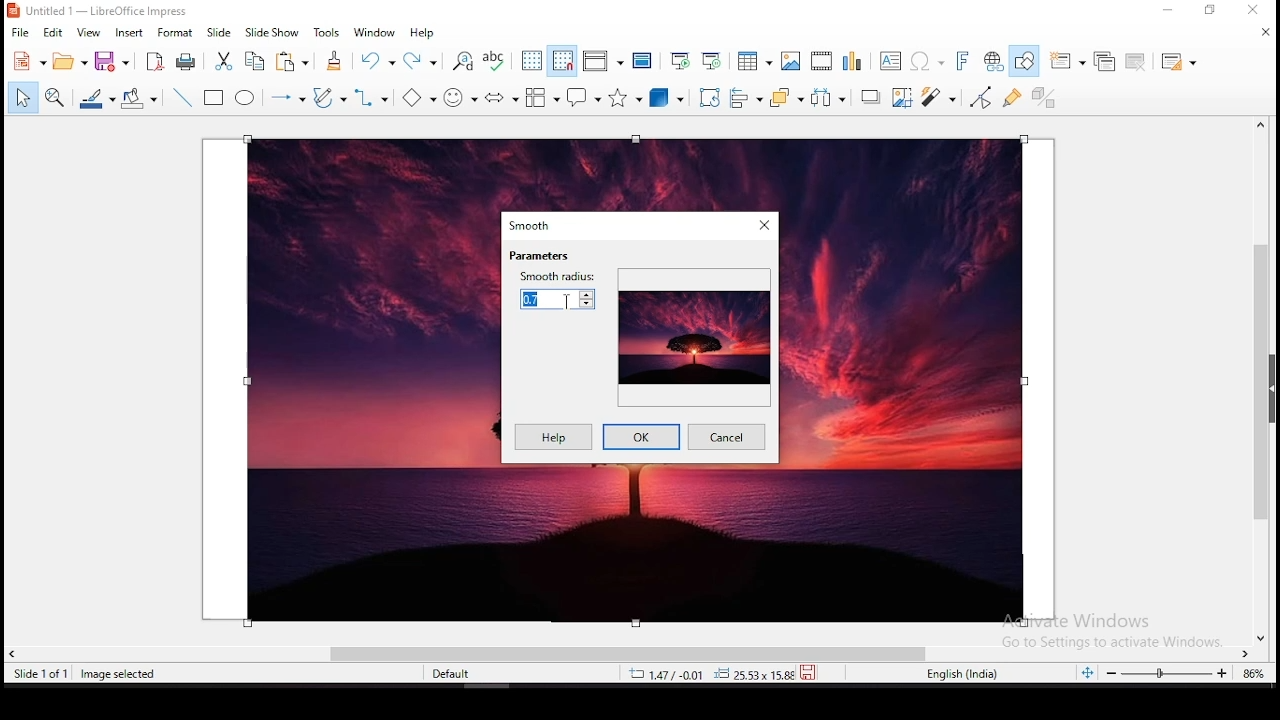  Describe the element at coordinates (532, 225) in the screenshot. I see `dmooth` at that location.